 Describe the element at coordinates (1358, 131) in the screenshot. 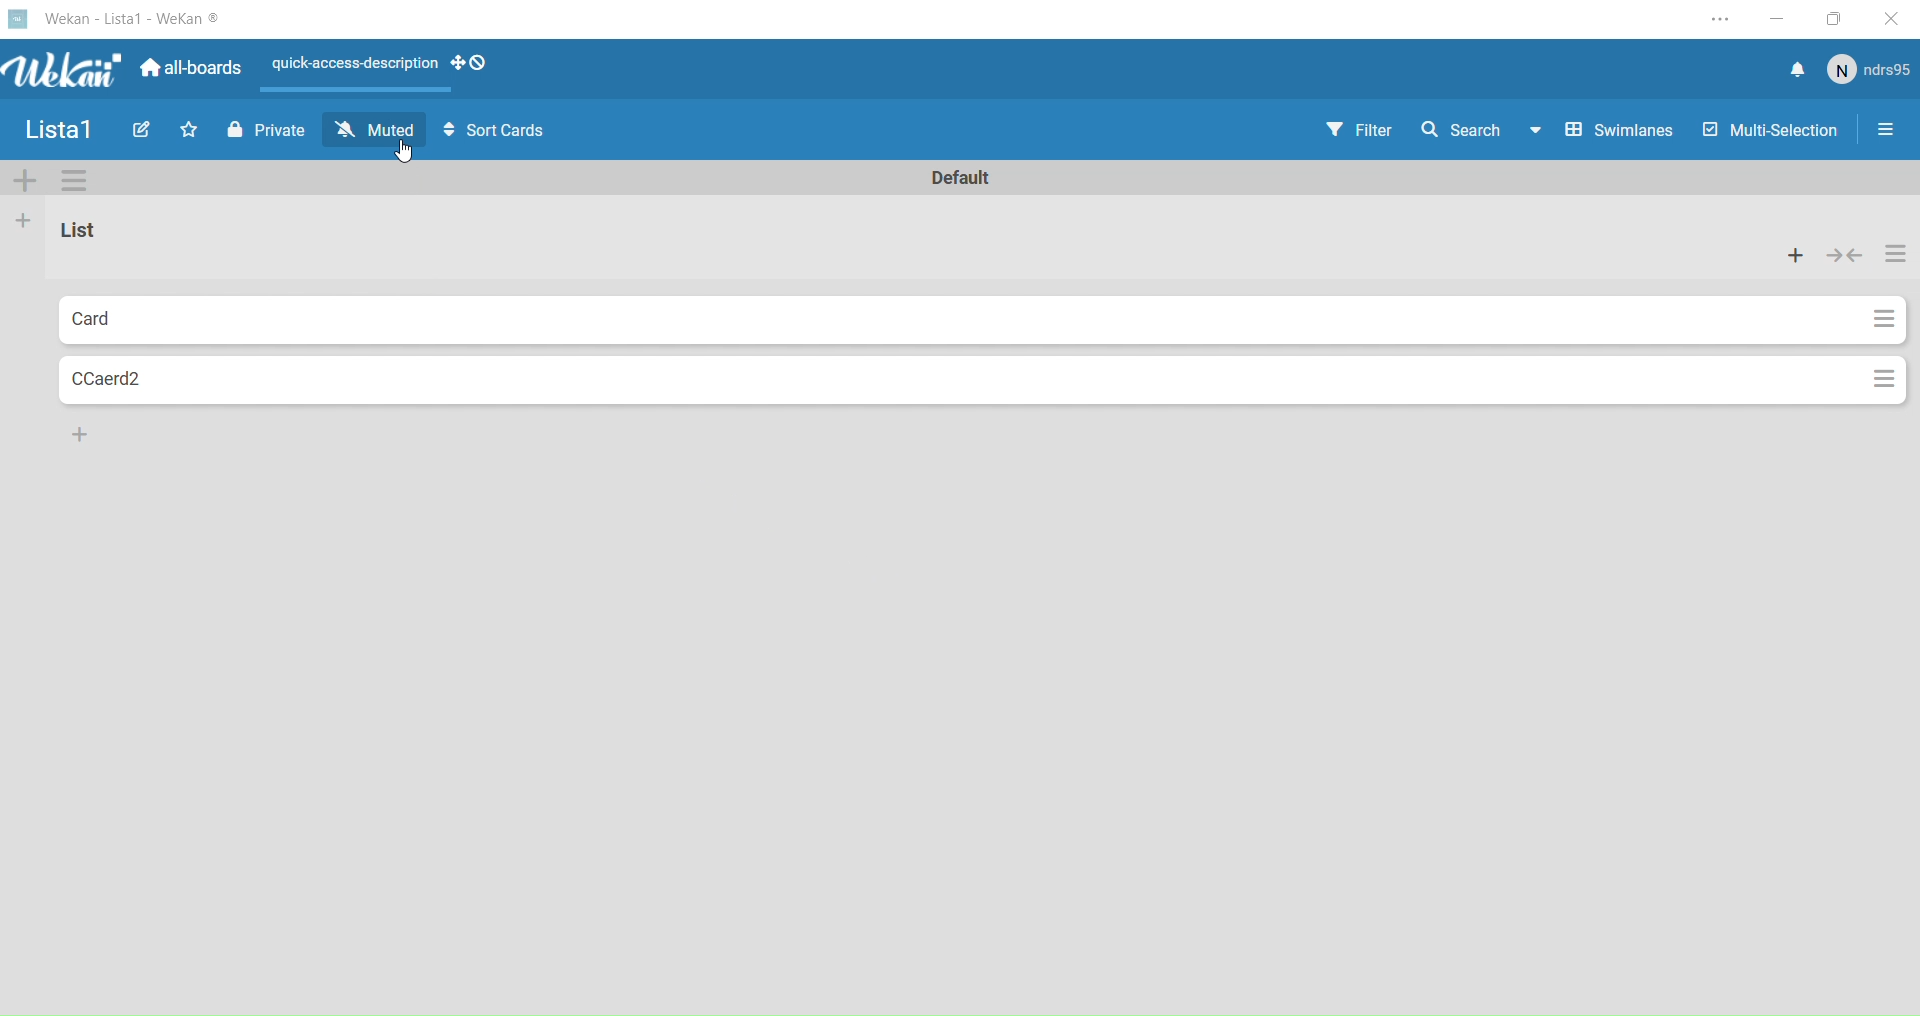

I see `Filter` at that location.